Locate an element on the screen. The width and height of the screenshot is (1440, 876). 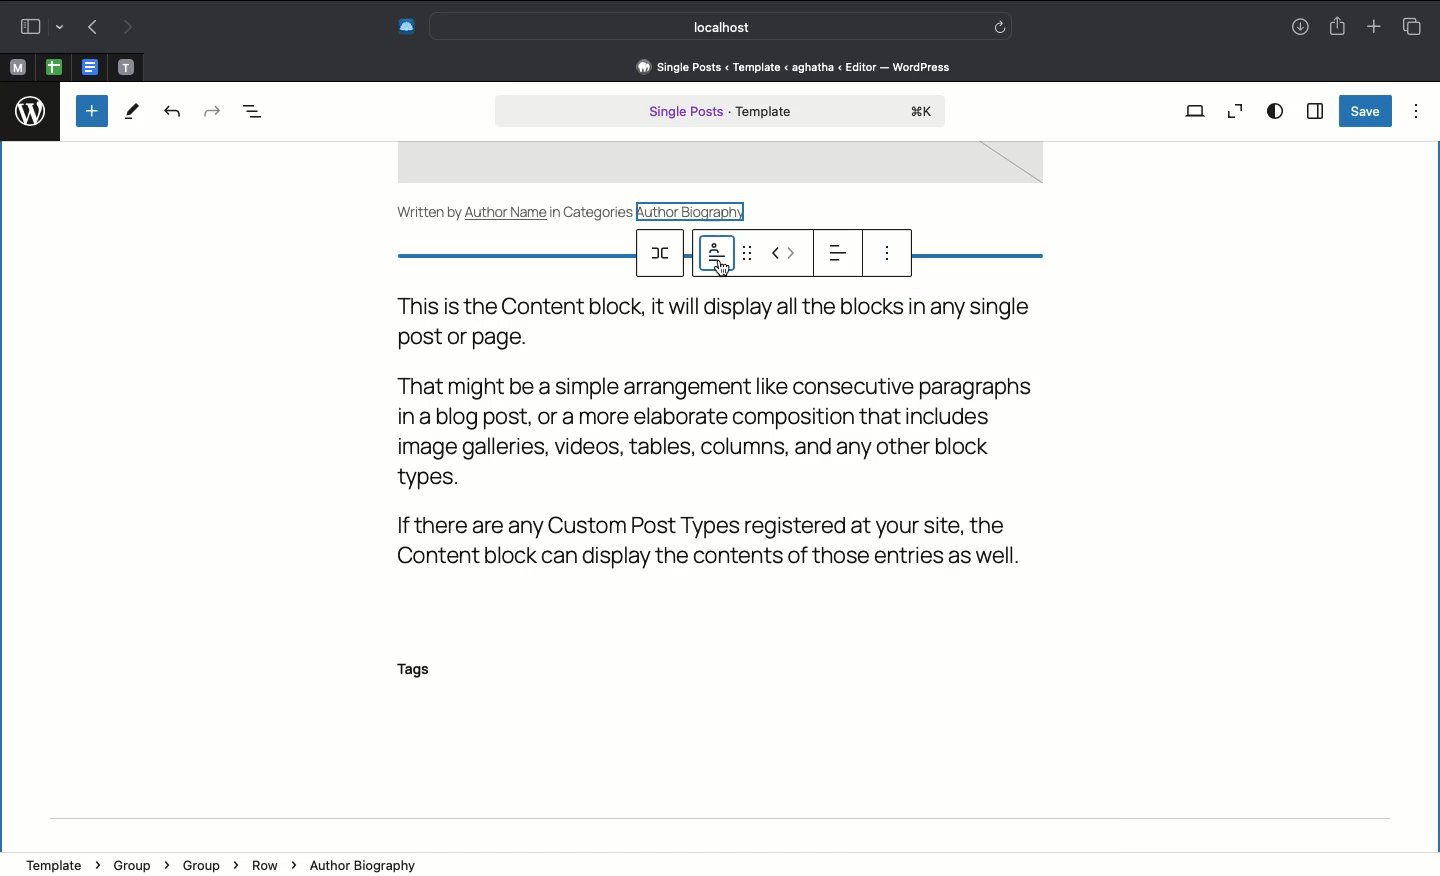
Single post template is located at coordinates (720, 113).